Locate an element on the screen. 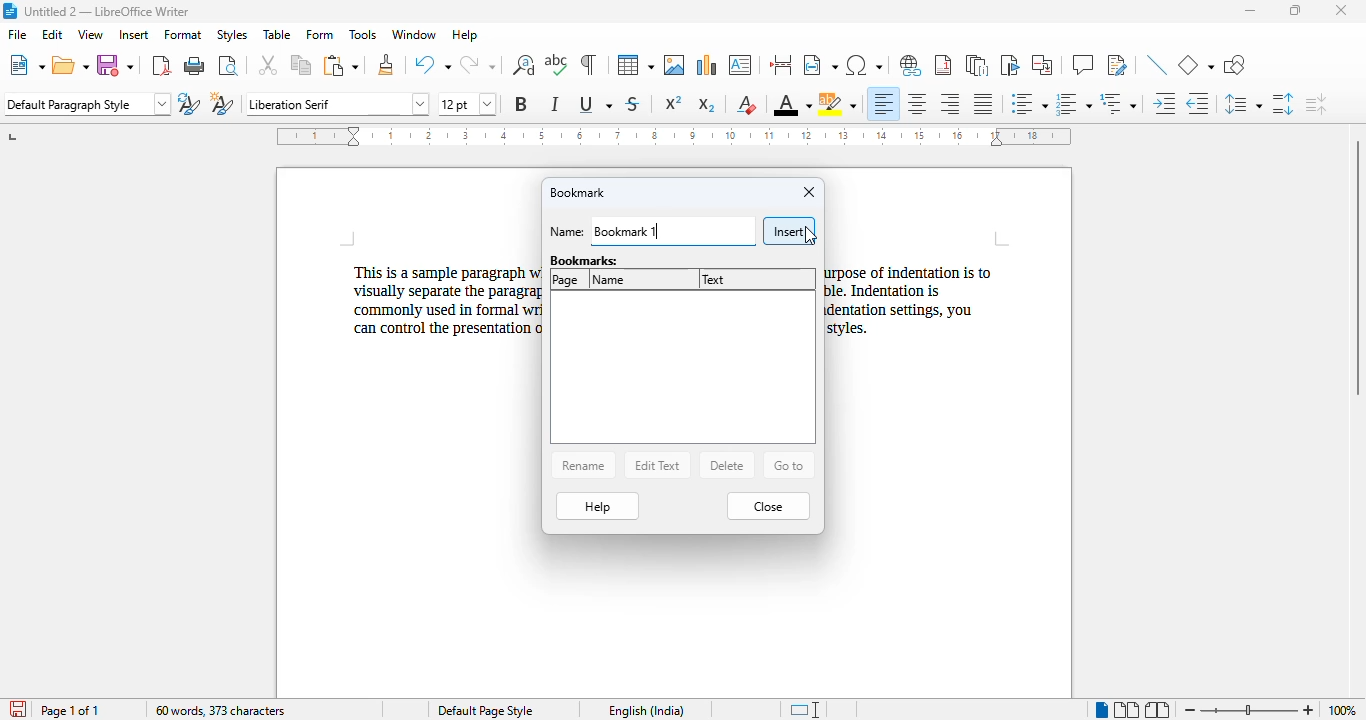  tools is located at coordinates (362, 34).